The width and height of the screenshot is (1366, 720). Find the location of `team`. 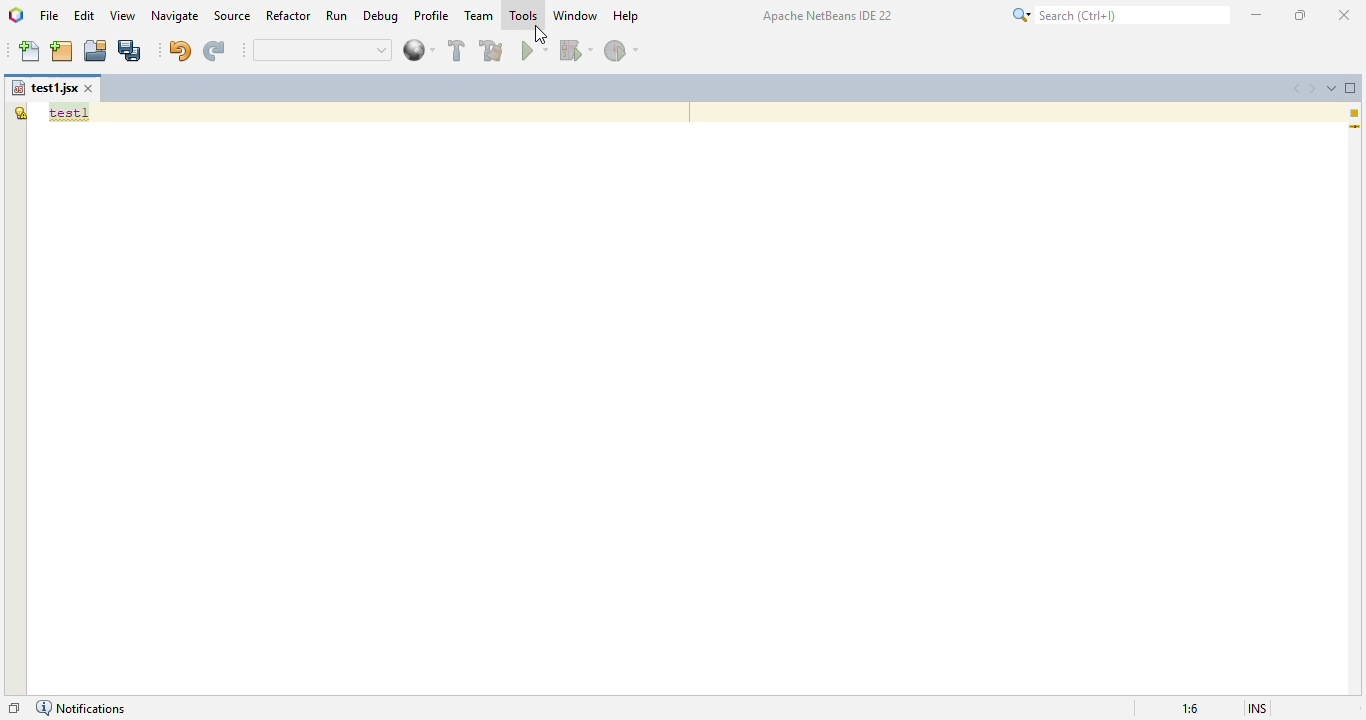

team is located at coordinates (480, 15).